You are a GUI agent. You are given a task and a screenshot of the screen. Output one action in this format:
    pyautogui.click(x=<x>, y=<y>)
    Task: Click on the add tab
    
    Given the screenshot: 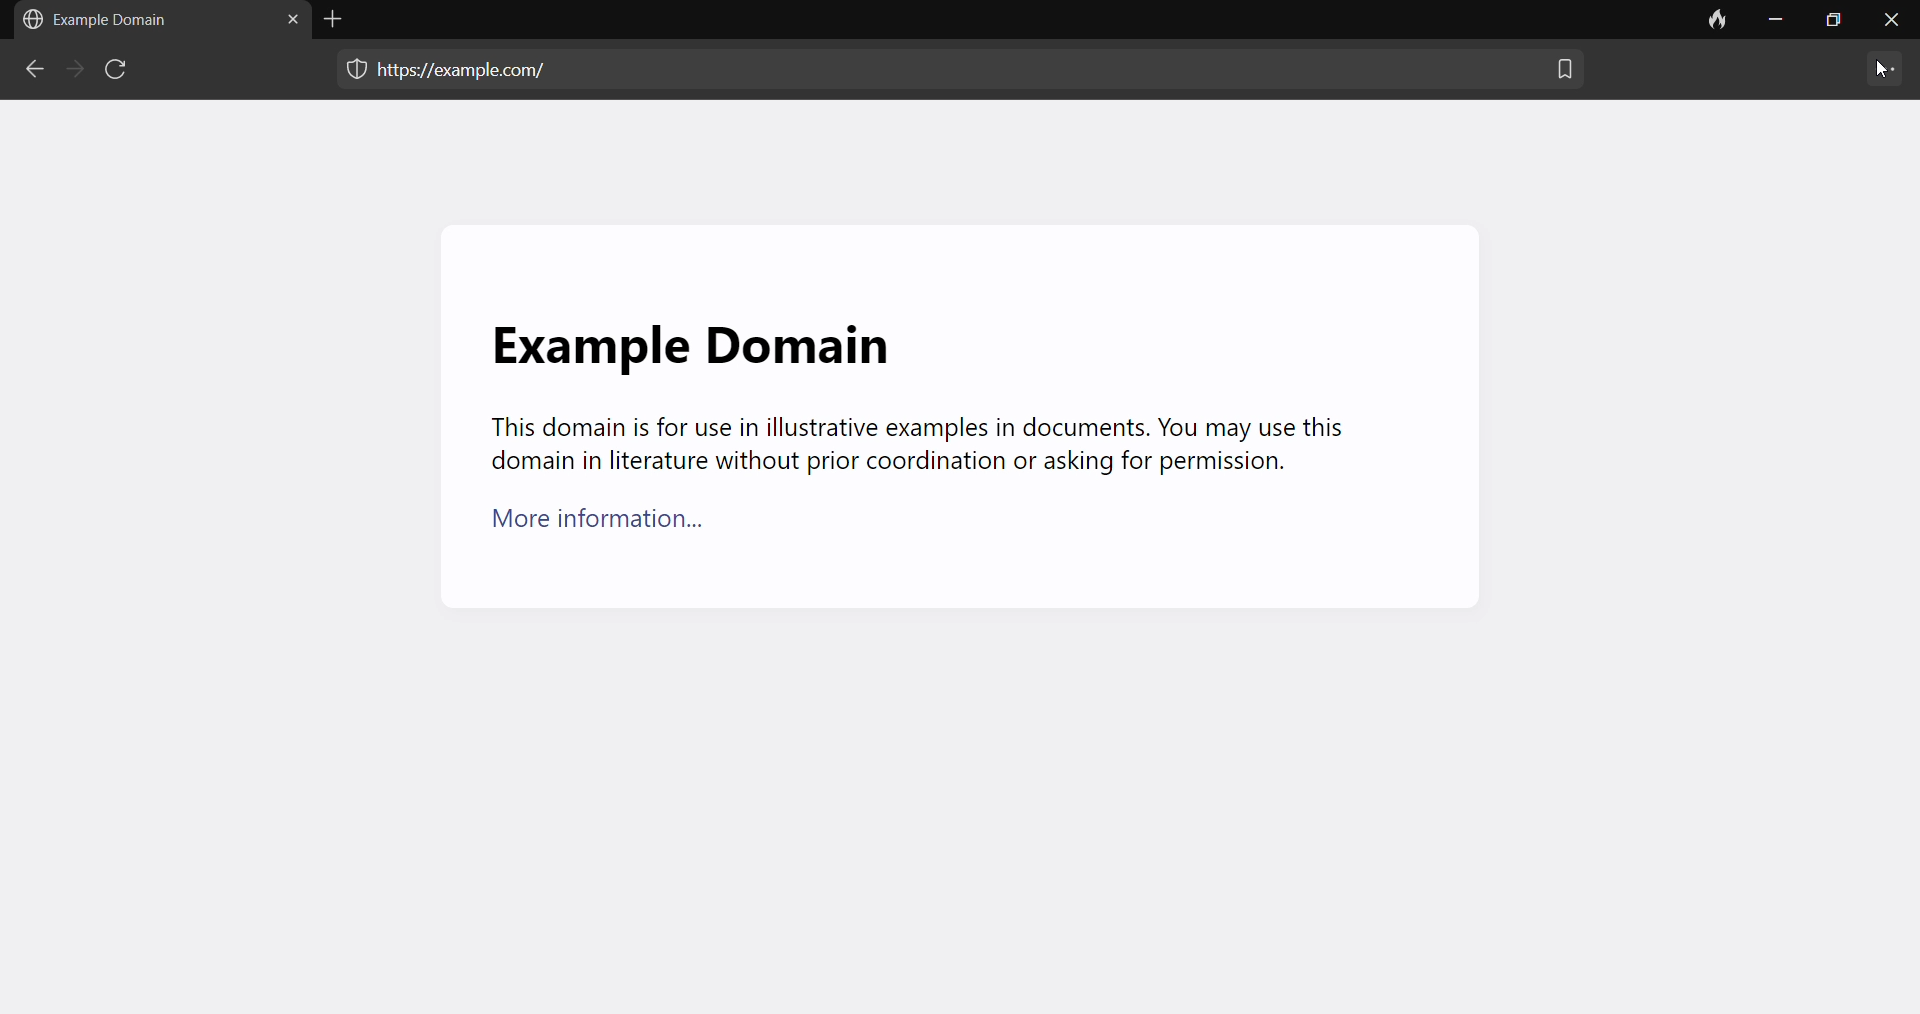 What is the action you would take?
    pyautogui.click(x=338, y=19)
    